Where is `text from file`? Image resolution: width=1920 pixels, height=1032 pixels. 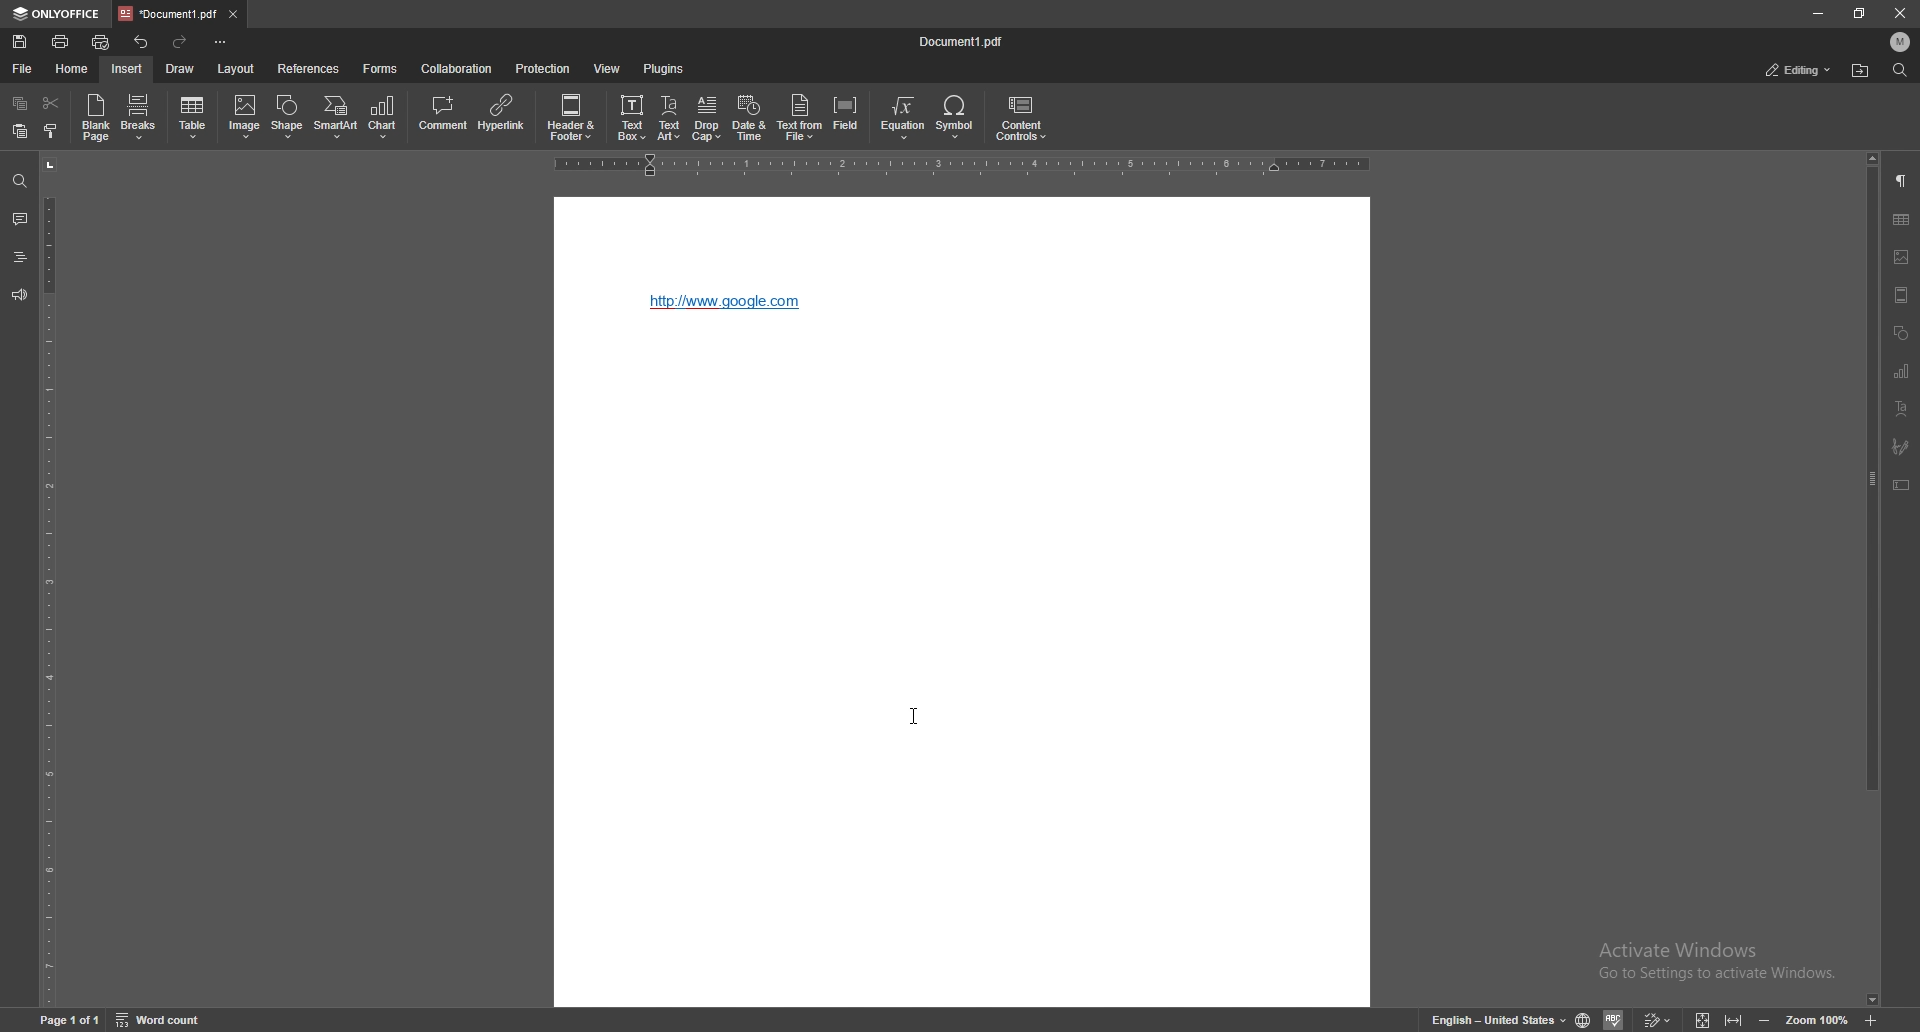
text from file is located at coordinates (801, 118).